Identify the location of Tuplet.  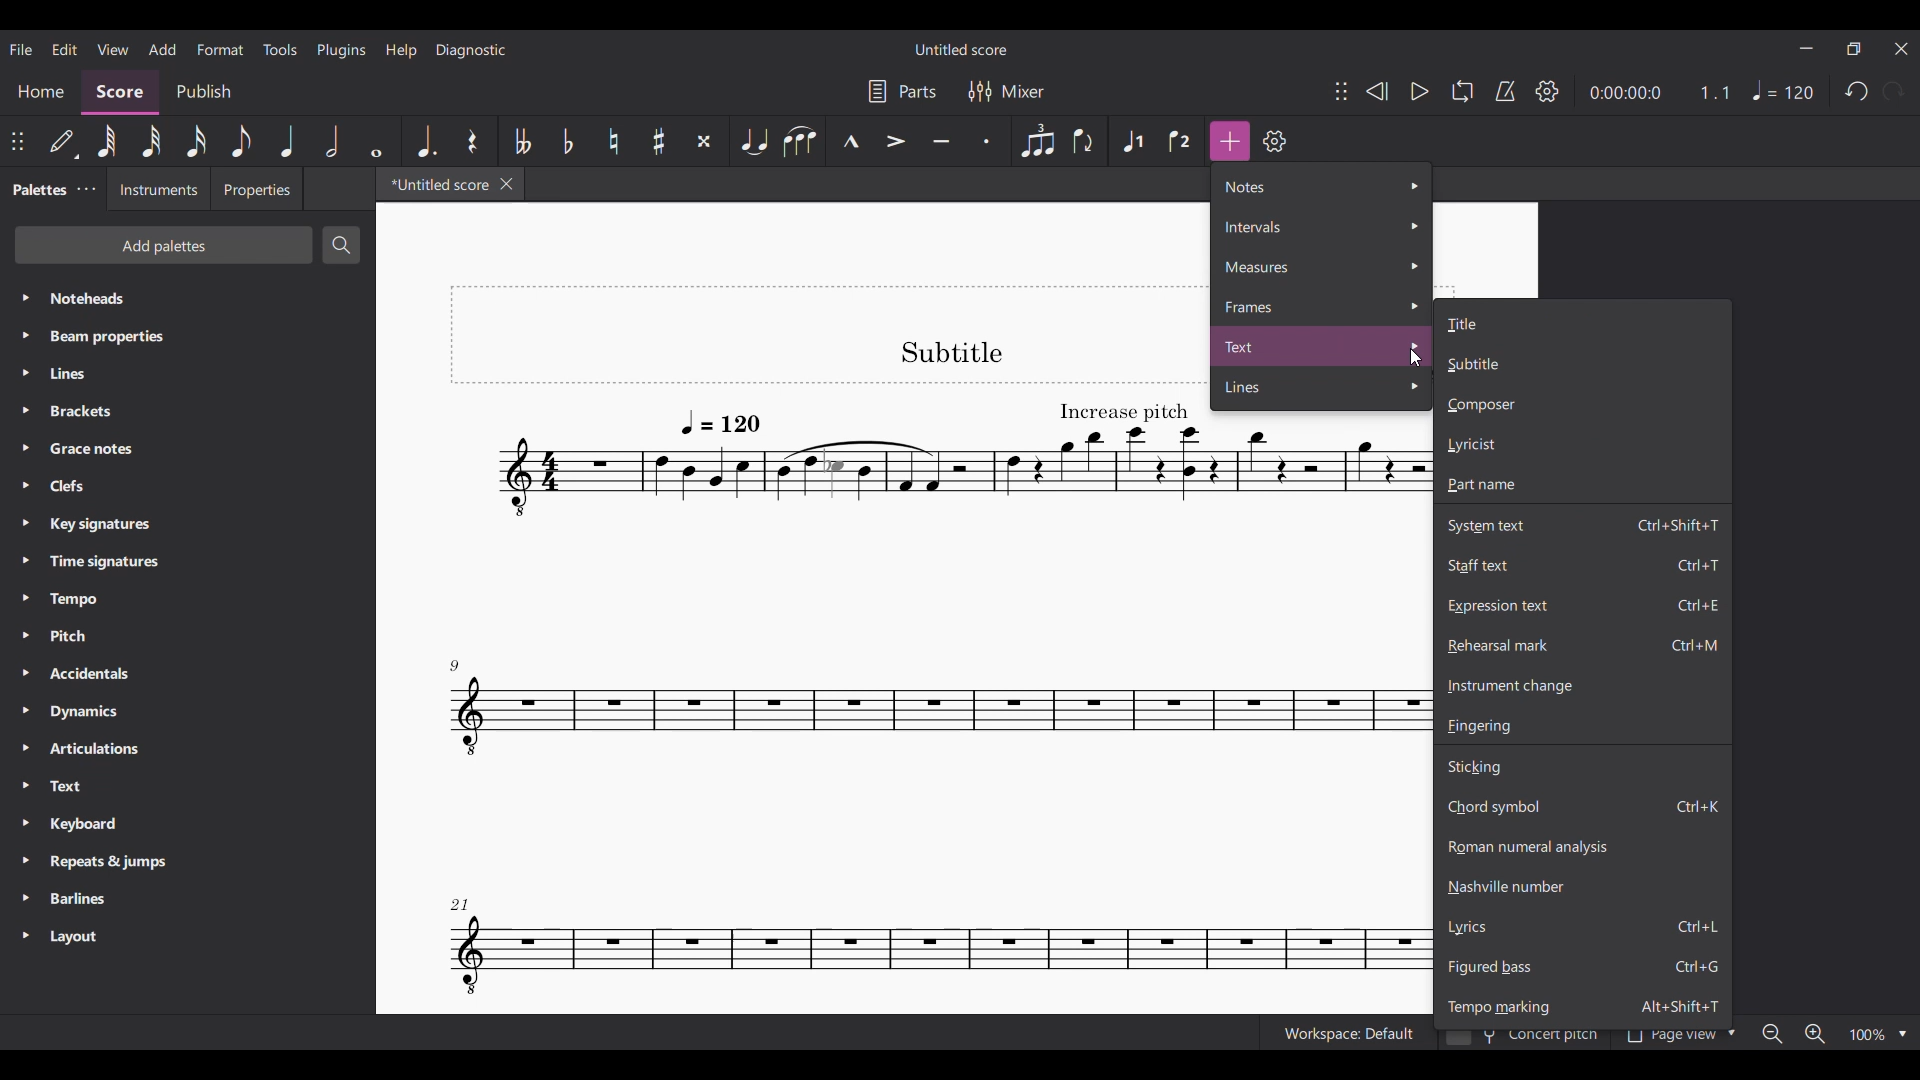
(1037, 141).